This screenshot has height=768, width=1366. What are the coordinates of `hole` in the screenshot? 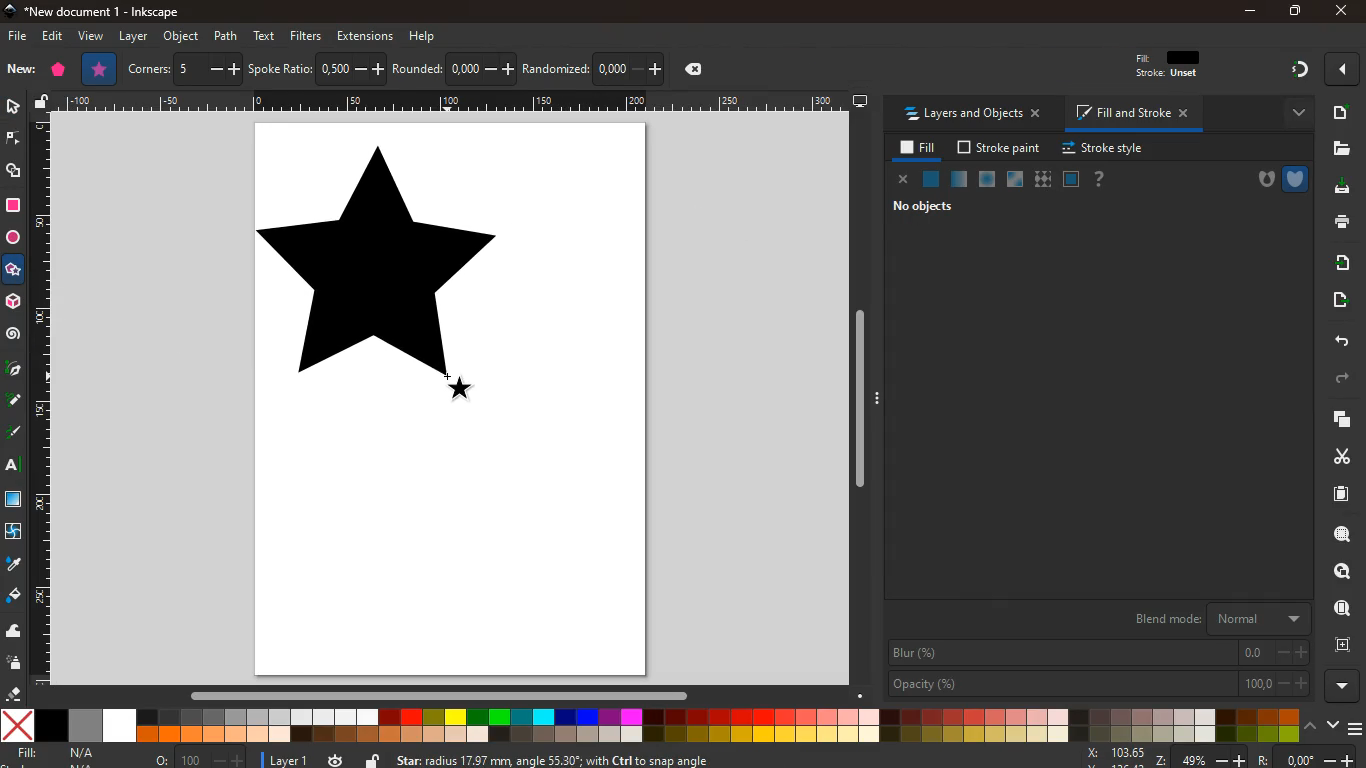 It's located at (1259, 180).